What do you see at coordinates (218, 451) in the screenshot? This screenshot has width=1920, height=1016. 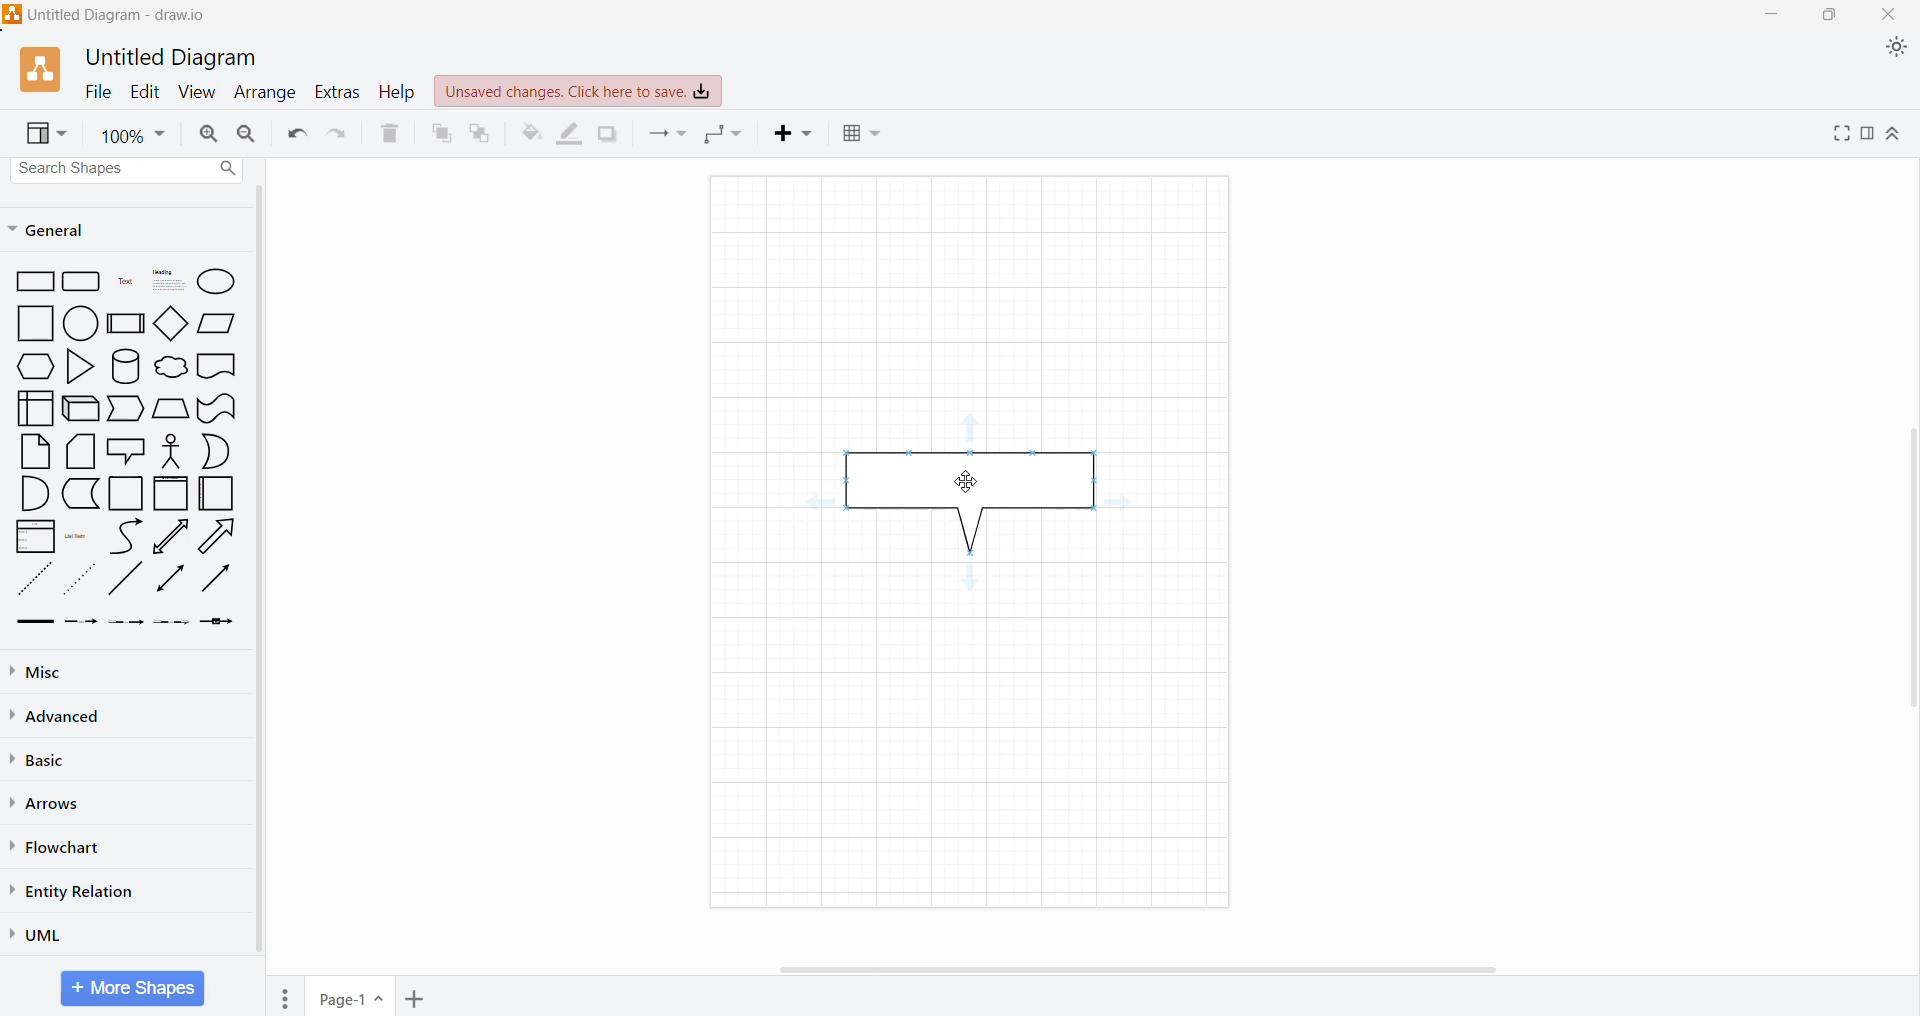 I see `Half Circle` at bounding box center [218, 451].